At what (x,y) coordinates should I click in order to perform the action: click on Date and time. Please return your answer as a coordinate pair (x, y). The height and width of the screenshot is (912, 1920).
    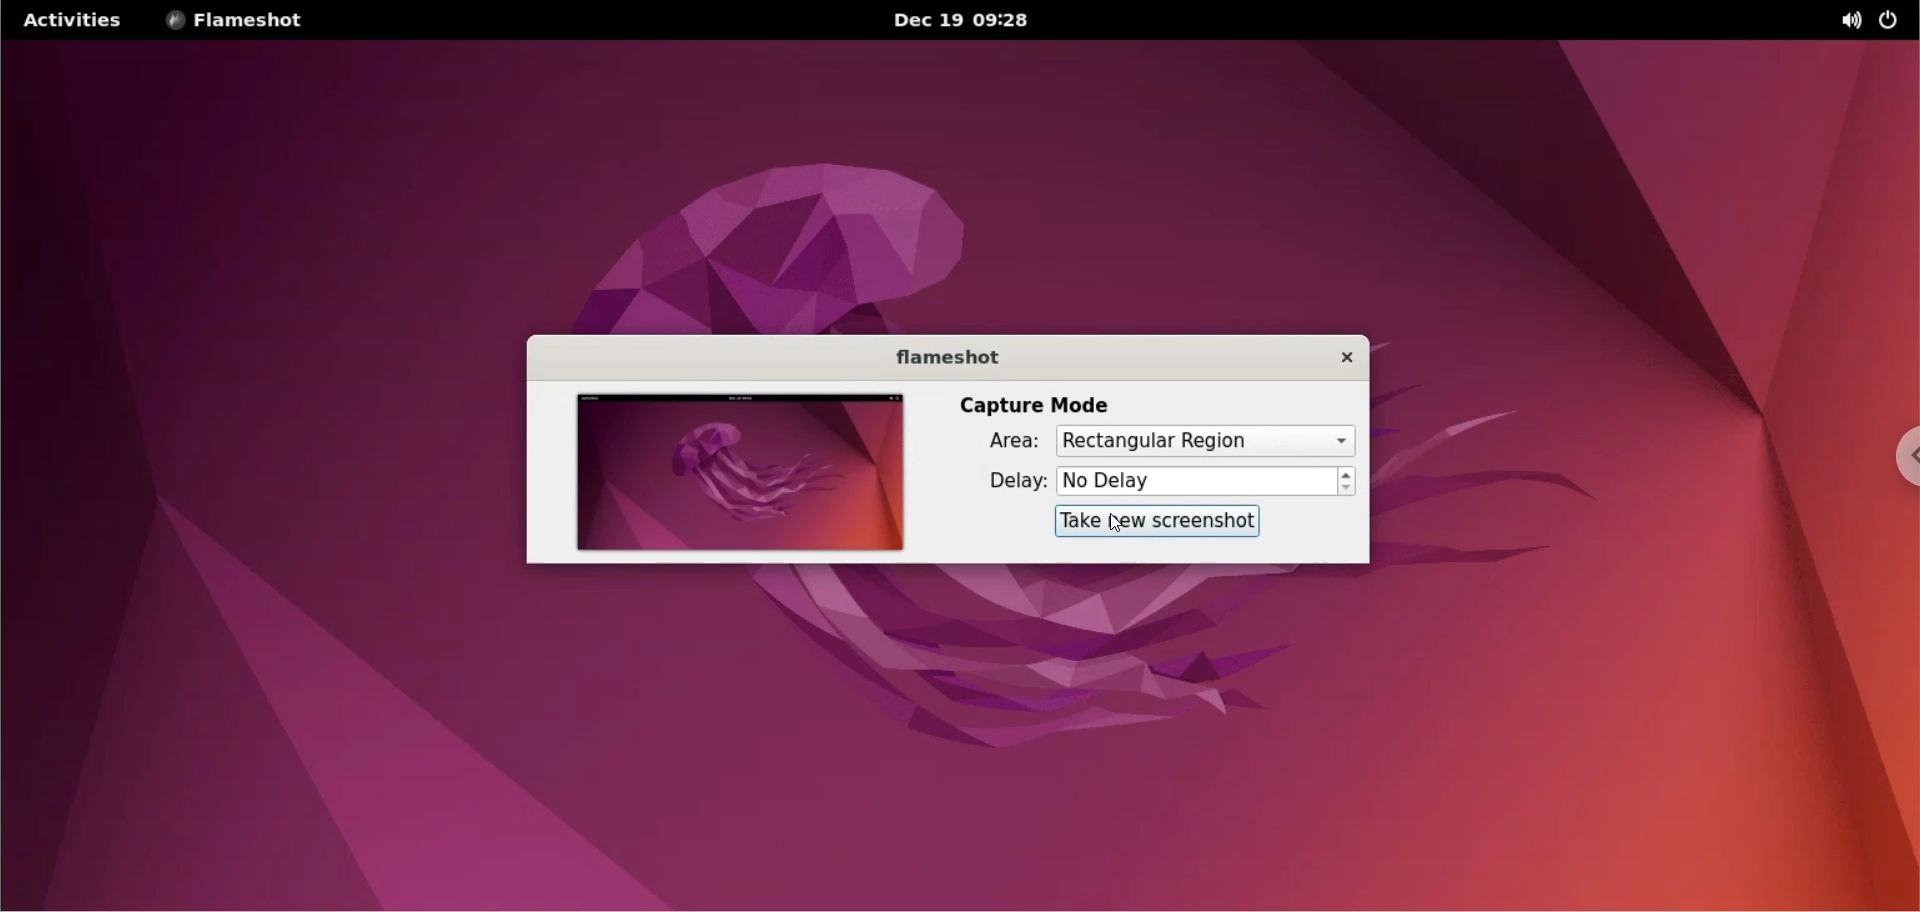
    Looking at the image, I should click on (958, 22).